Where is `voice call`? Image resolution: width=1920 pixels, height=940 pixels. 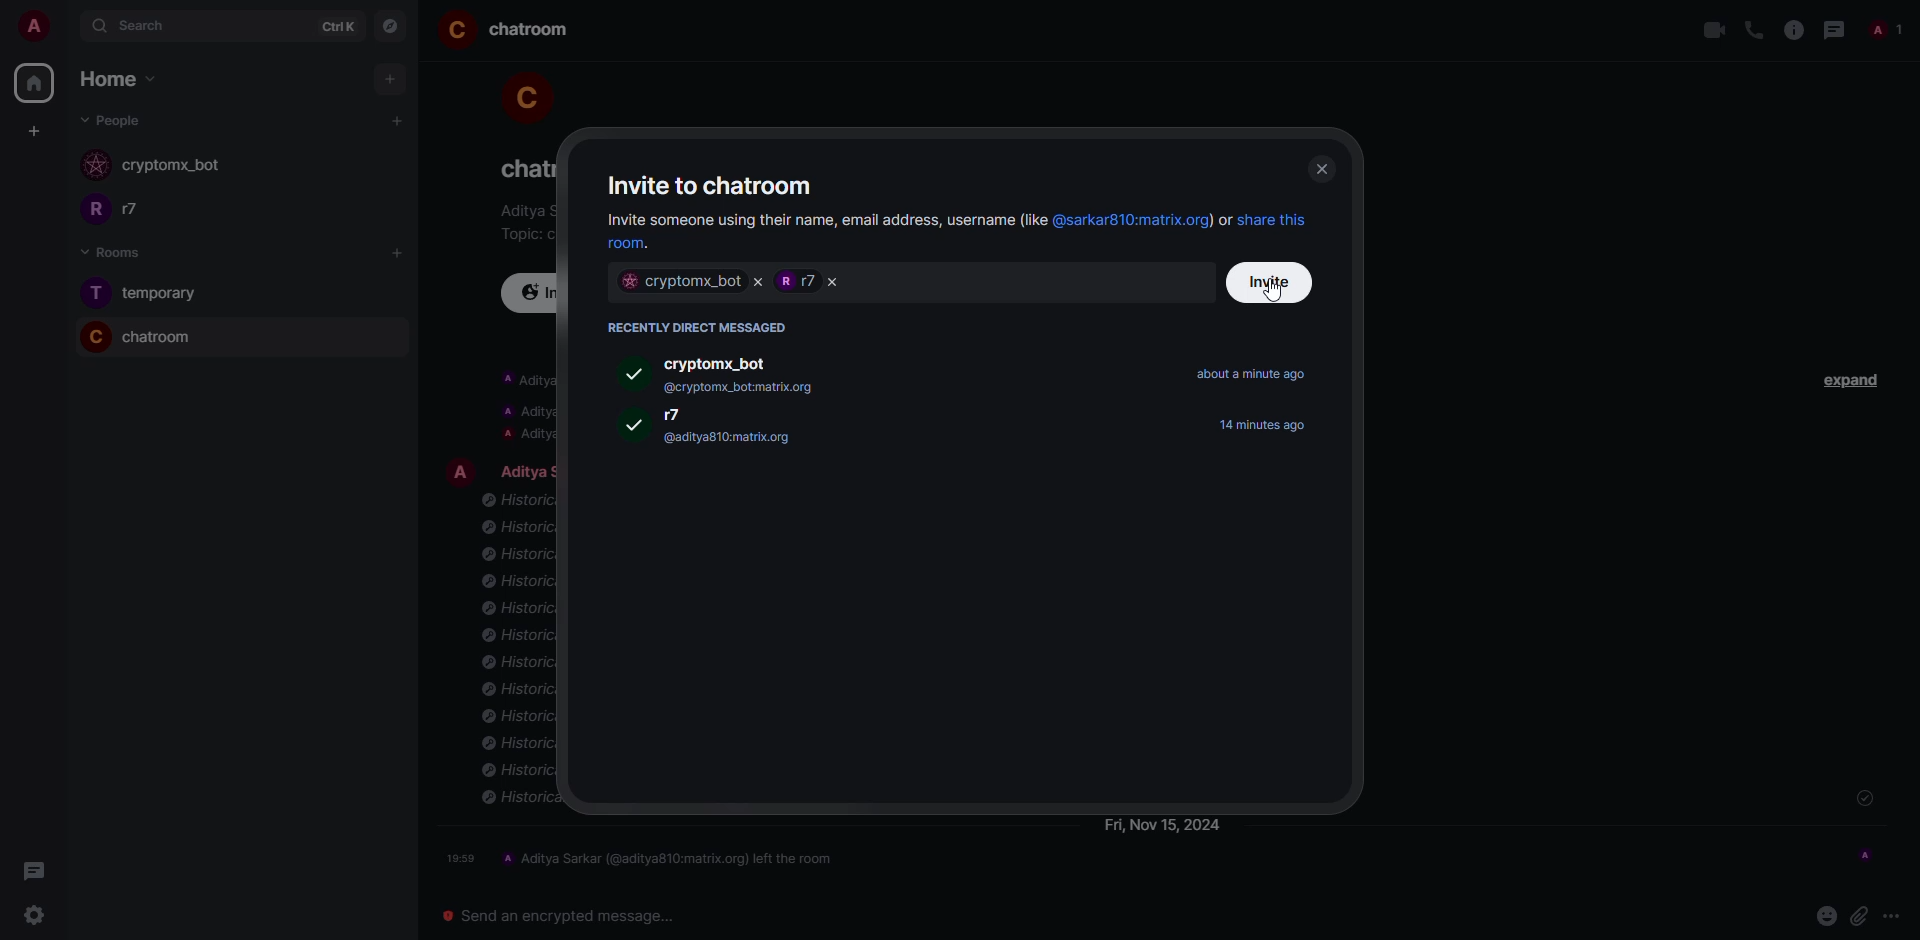 voice call is located at coordinates (1753, 30).